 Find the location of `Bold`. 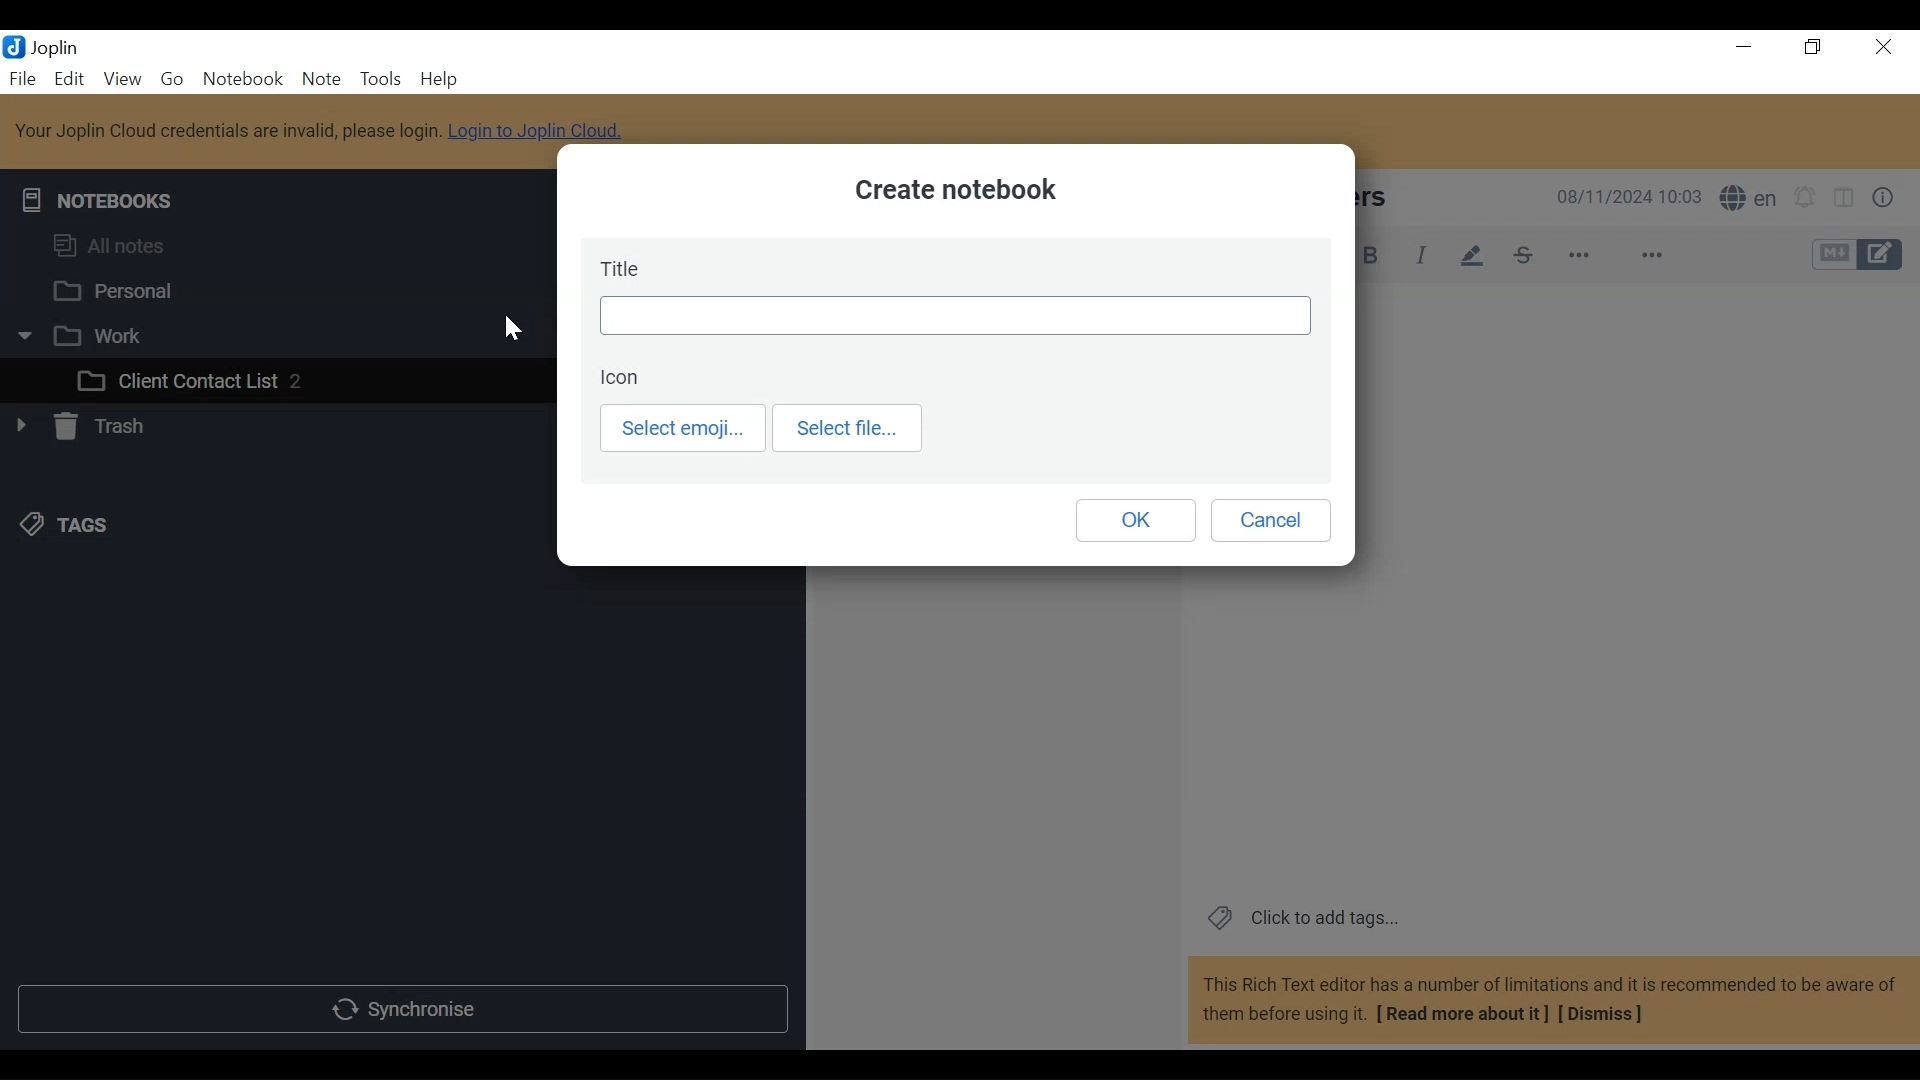

Bold is located at coordinates (1371, 256).